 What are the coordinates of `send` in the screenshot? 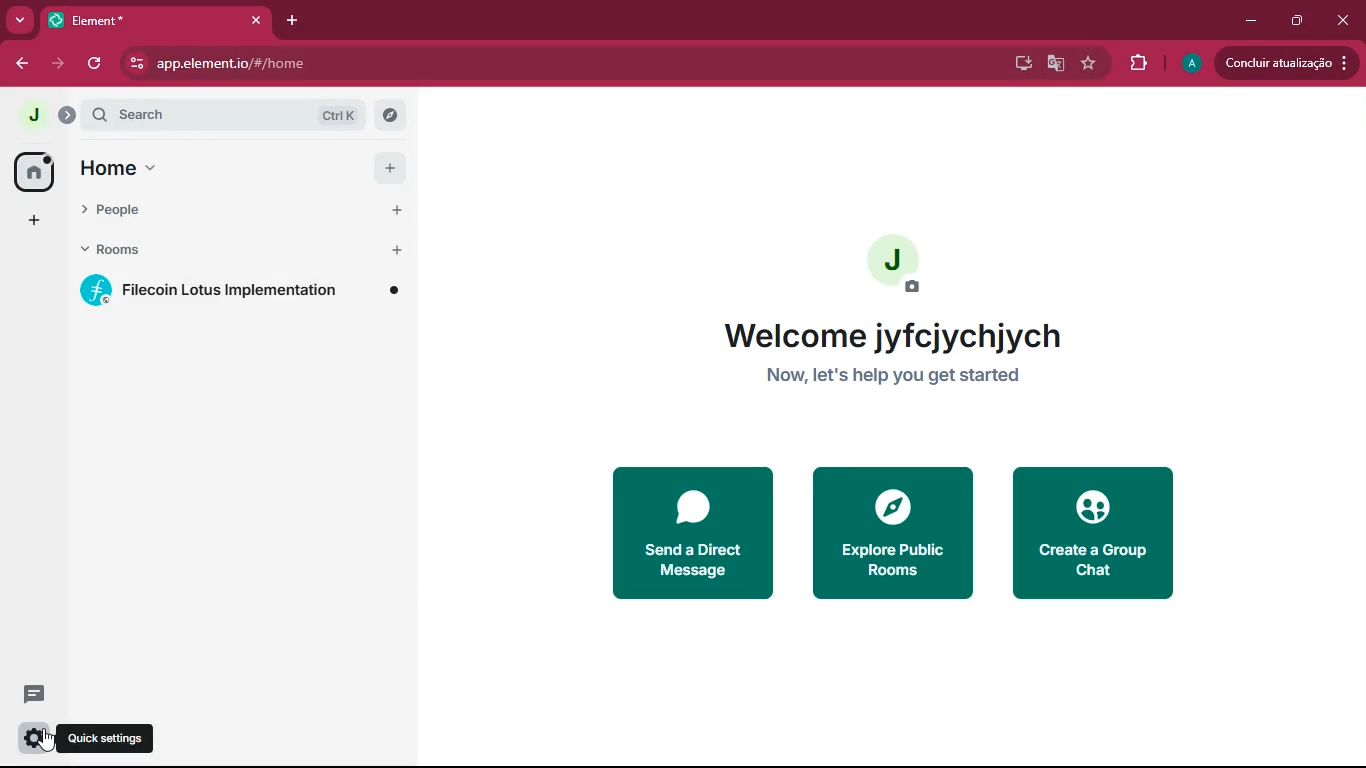 It's located at (691, 532).